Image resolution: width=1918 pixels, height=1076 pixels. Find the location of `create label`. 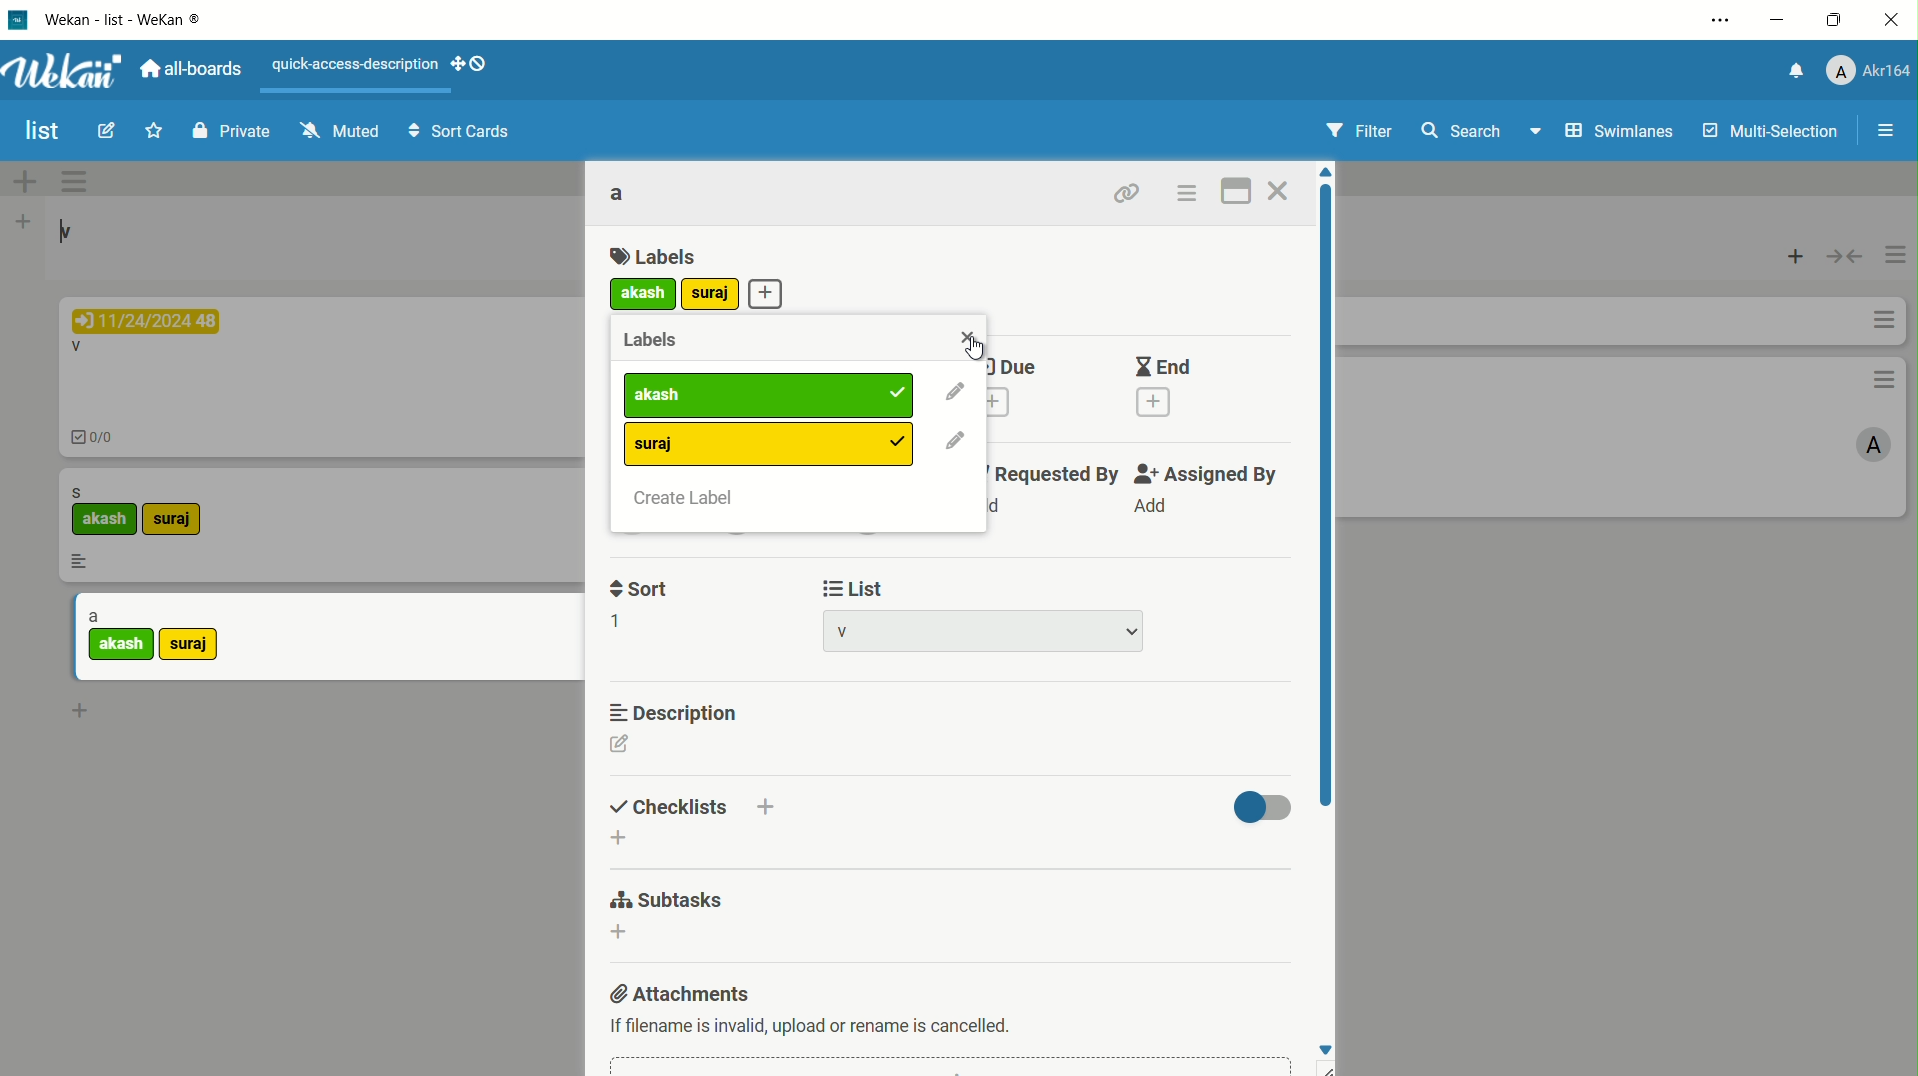

create label is located at coordinates (682, 496).